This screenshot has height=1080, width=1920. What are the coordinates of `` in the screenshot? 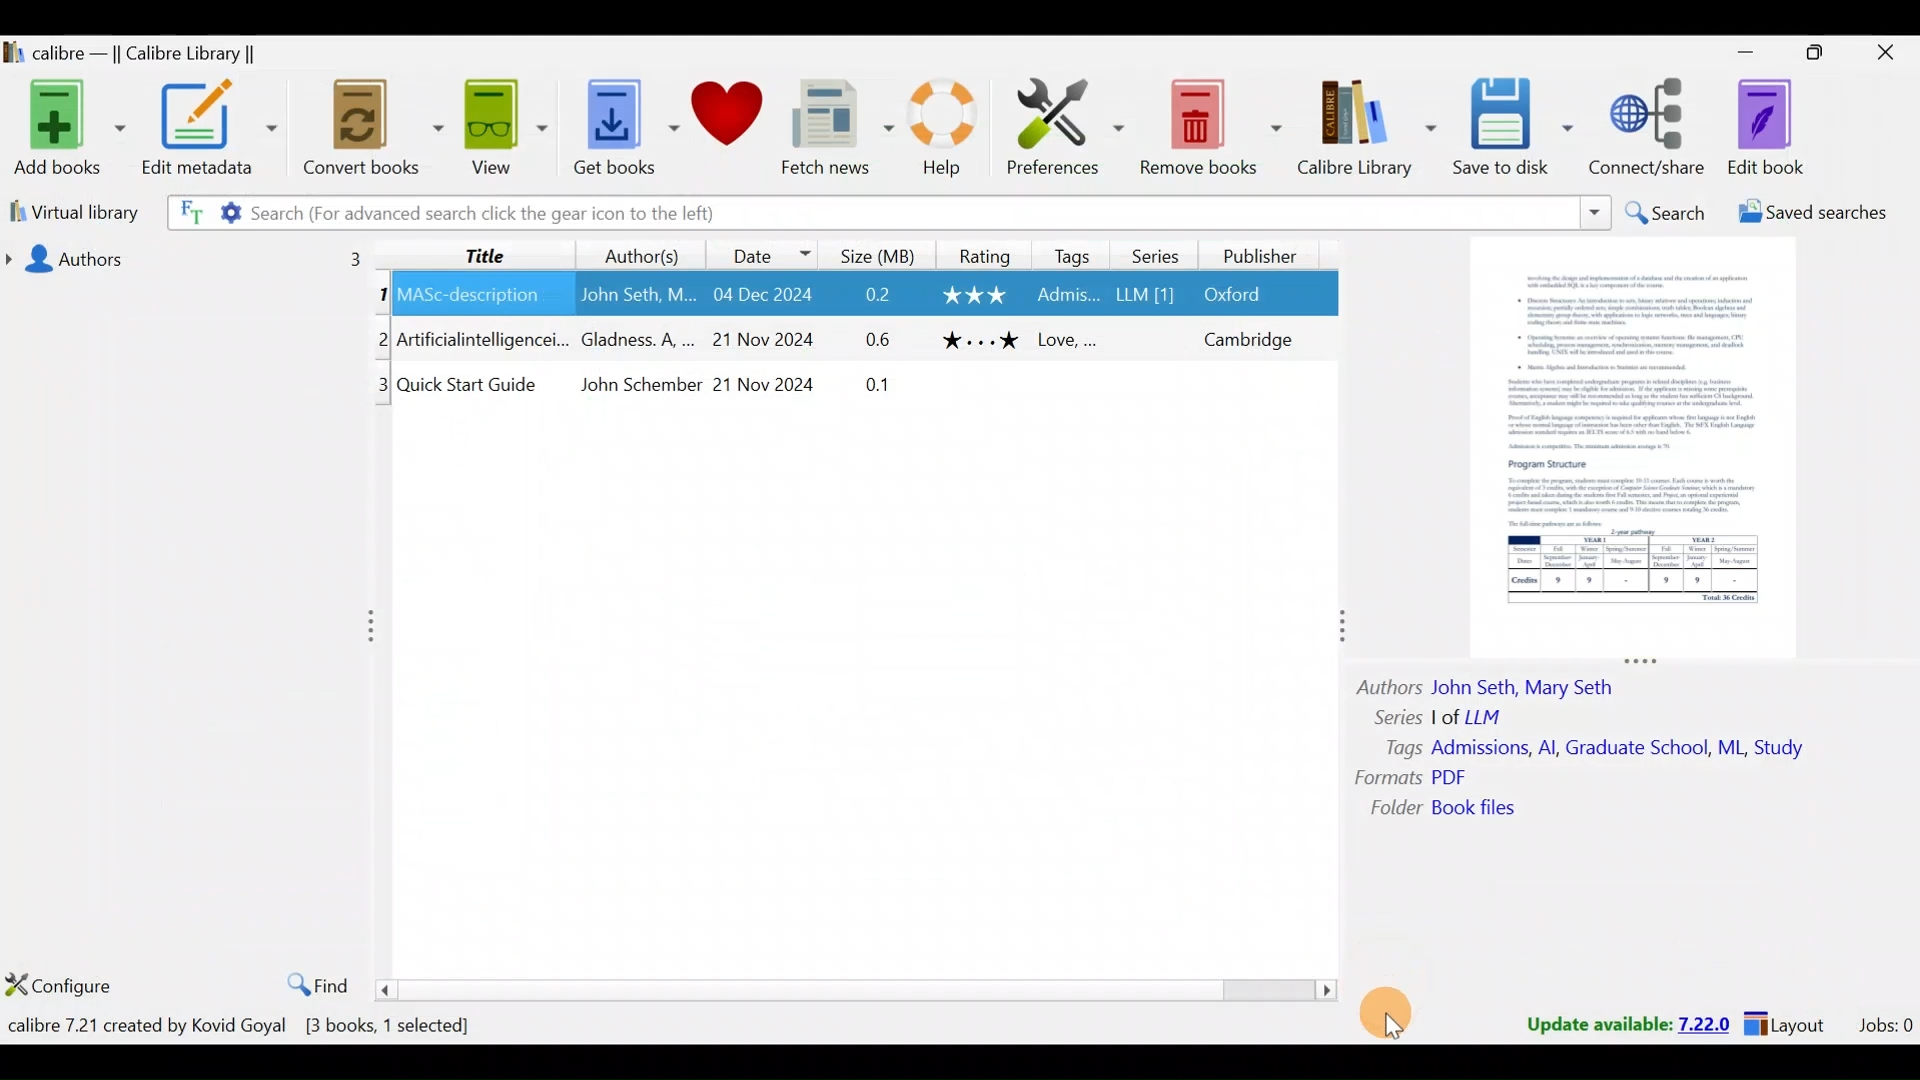 It's located at (884, 295).